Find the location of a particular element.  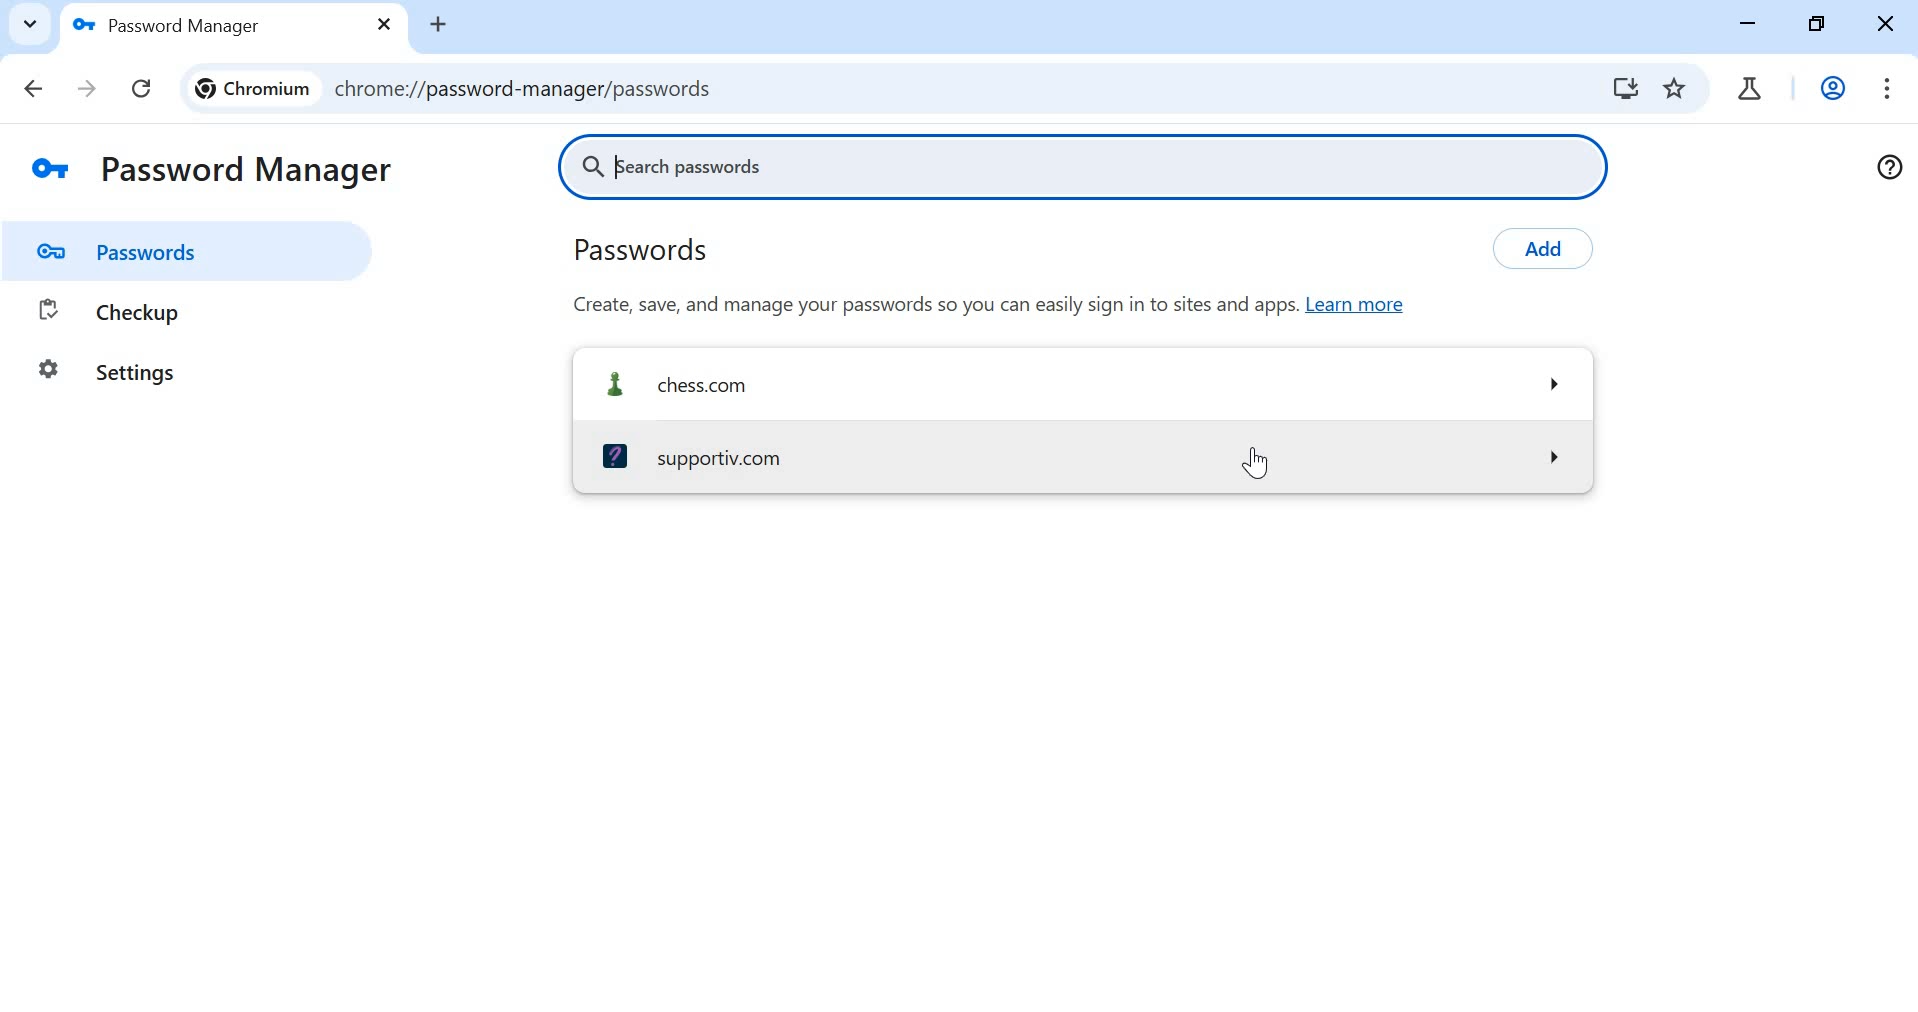

add tab is located at coordinates (442, 25).